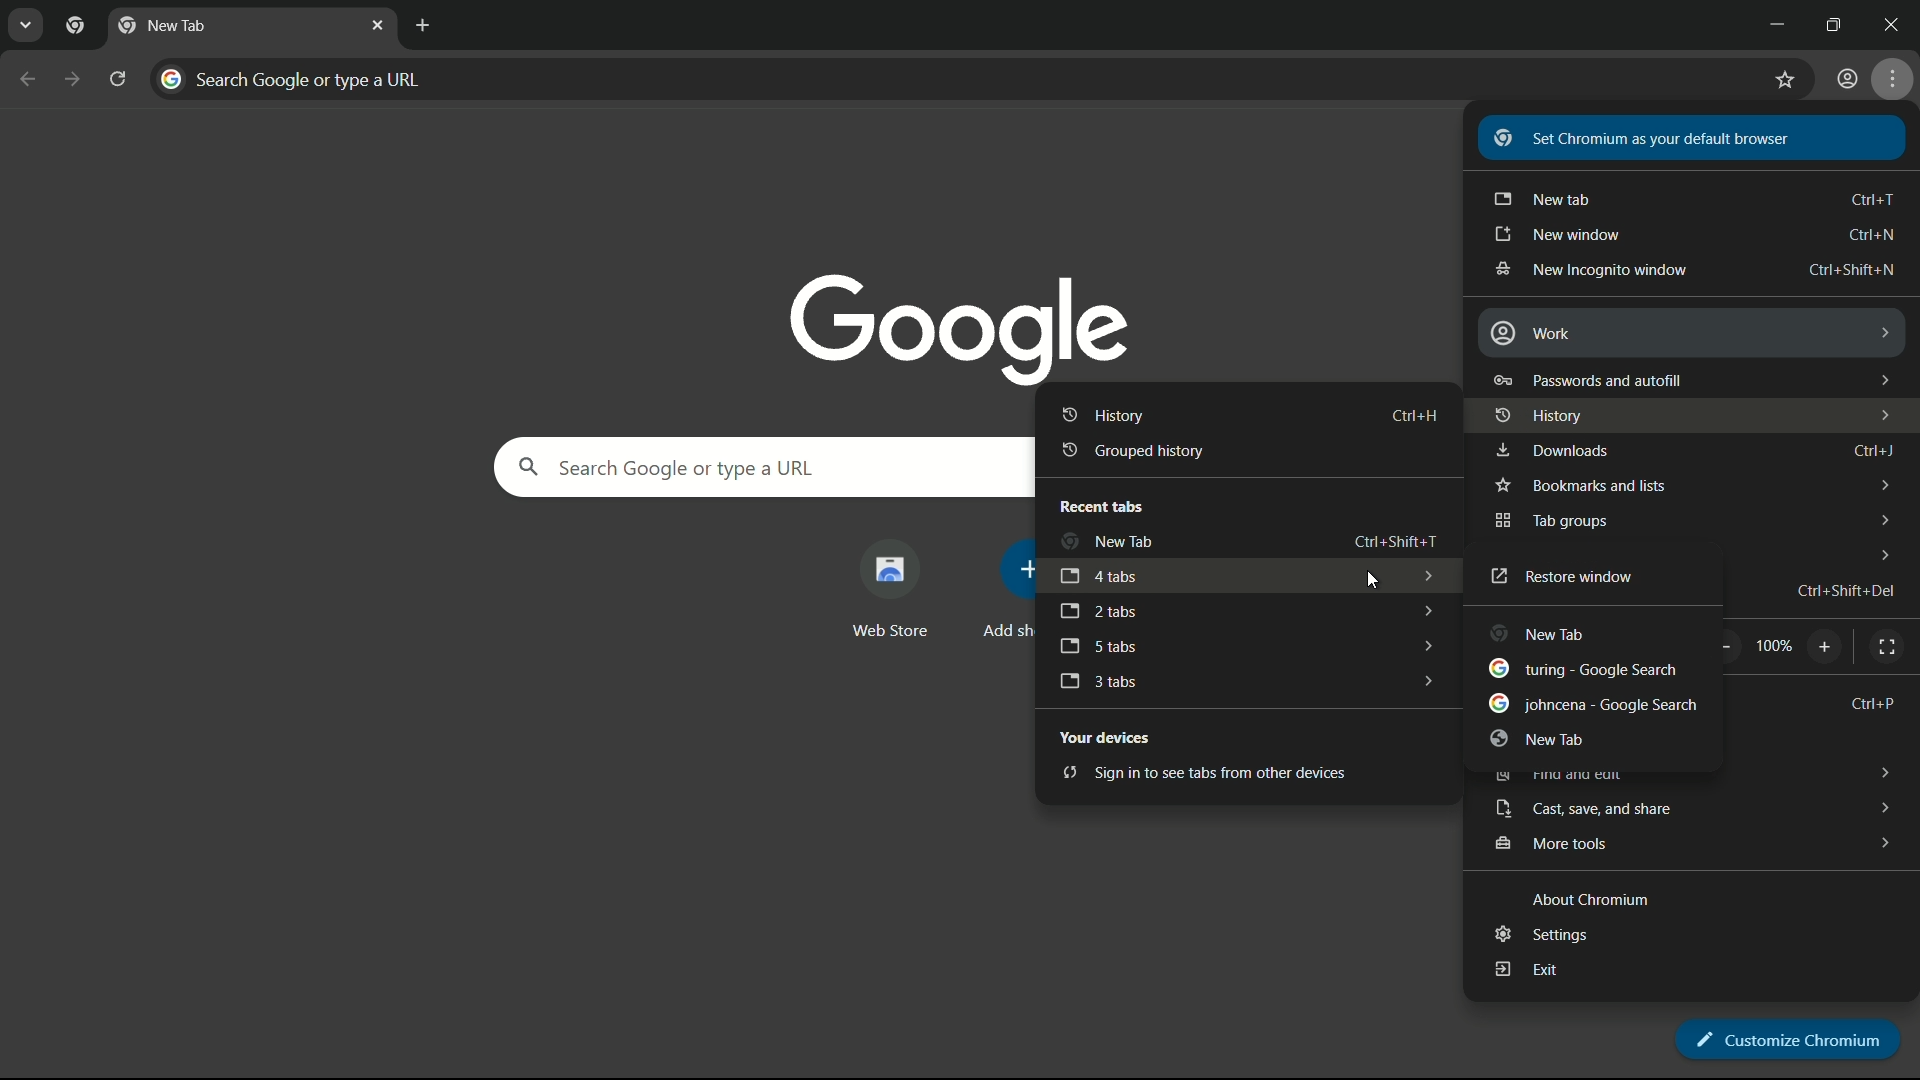 This screenshot has width=1920, height=1080. I want to click on bookmark and lists, so click(1579, 487).